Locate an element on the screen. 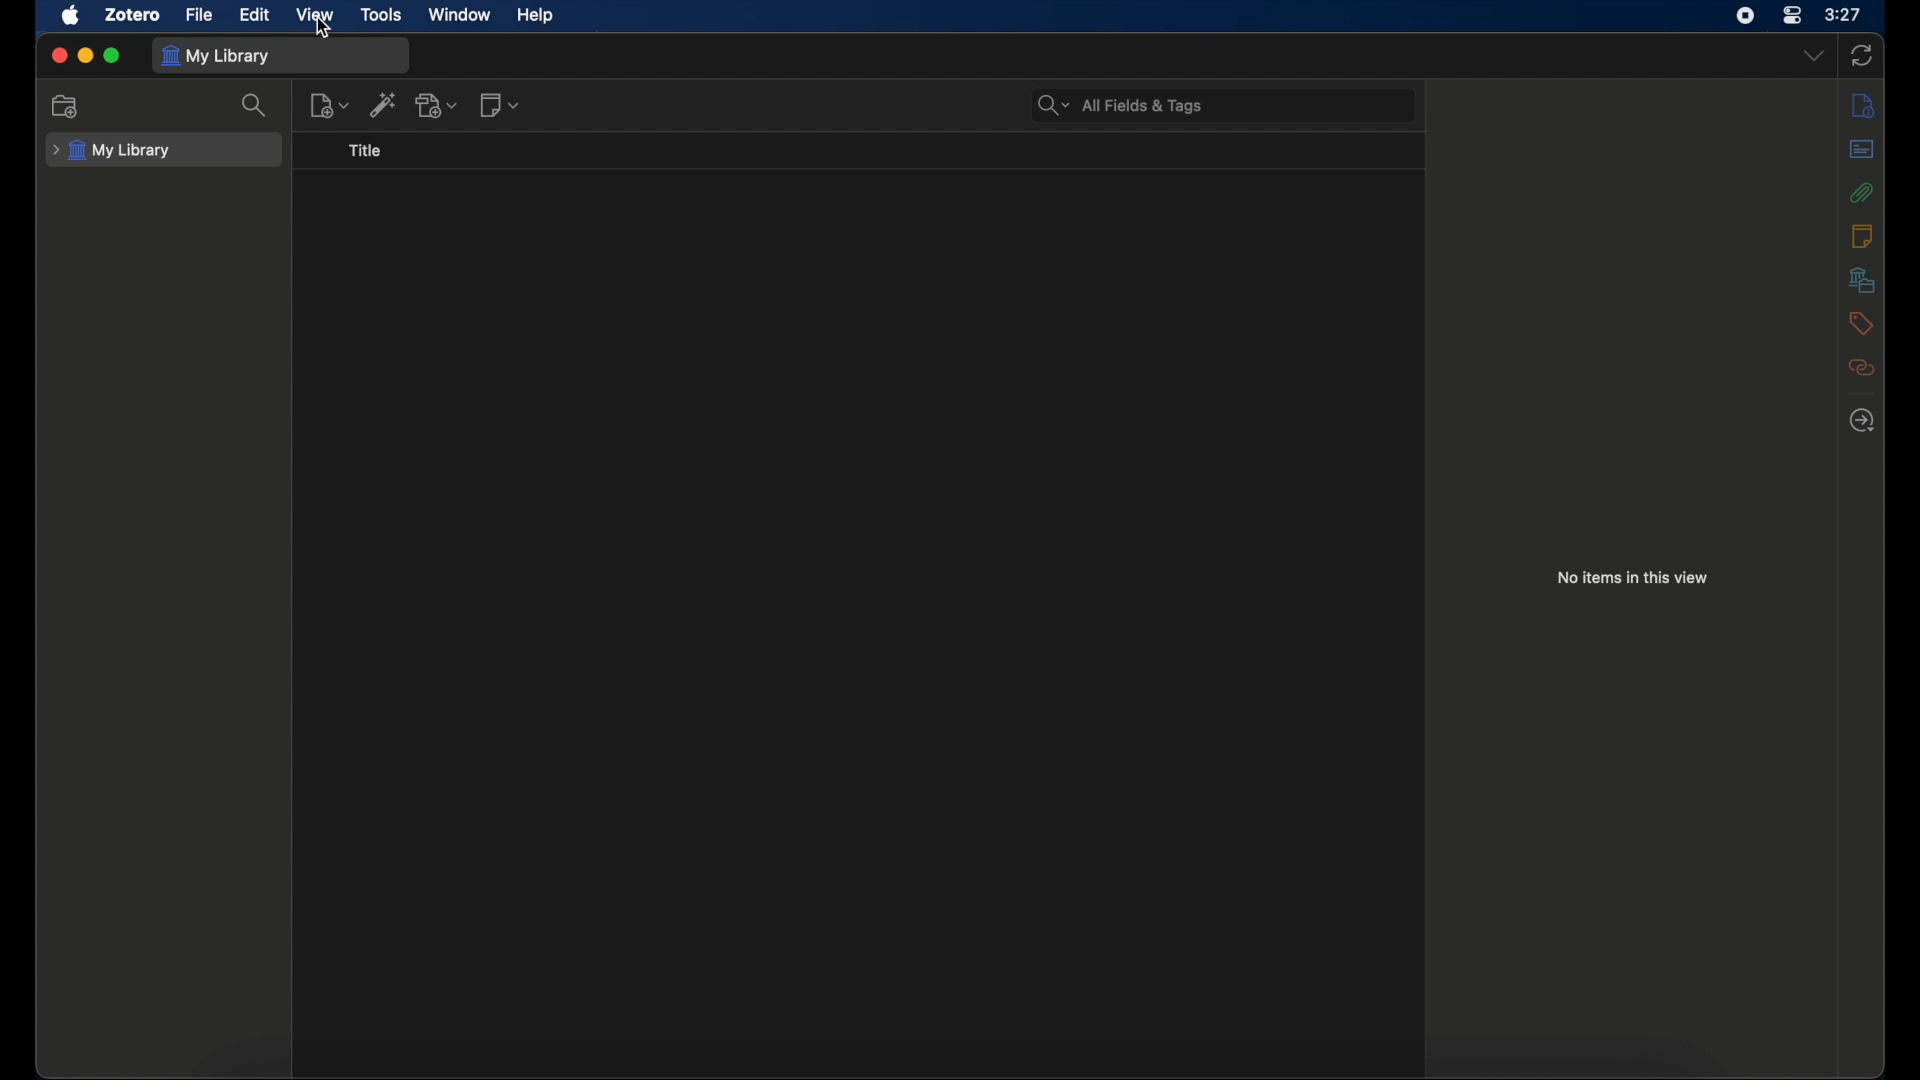 Image resolution: width=1920 pixels, height=1080 pixels. my library is located at coordinates (113, 151).